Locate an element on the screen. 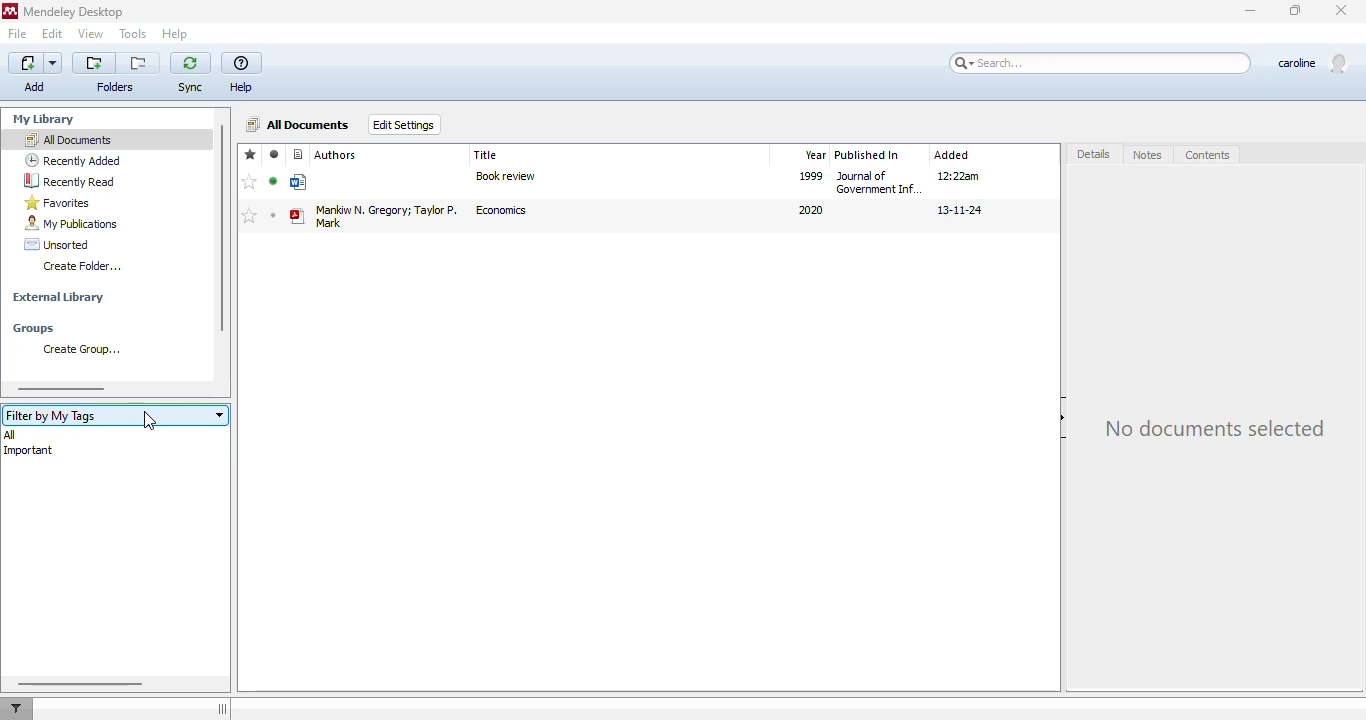 This screenshot has height=720, width=1366. my library is located at coordinates (43, 119).